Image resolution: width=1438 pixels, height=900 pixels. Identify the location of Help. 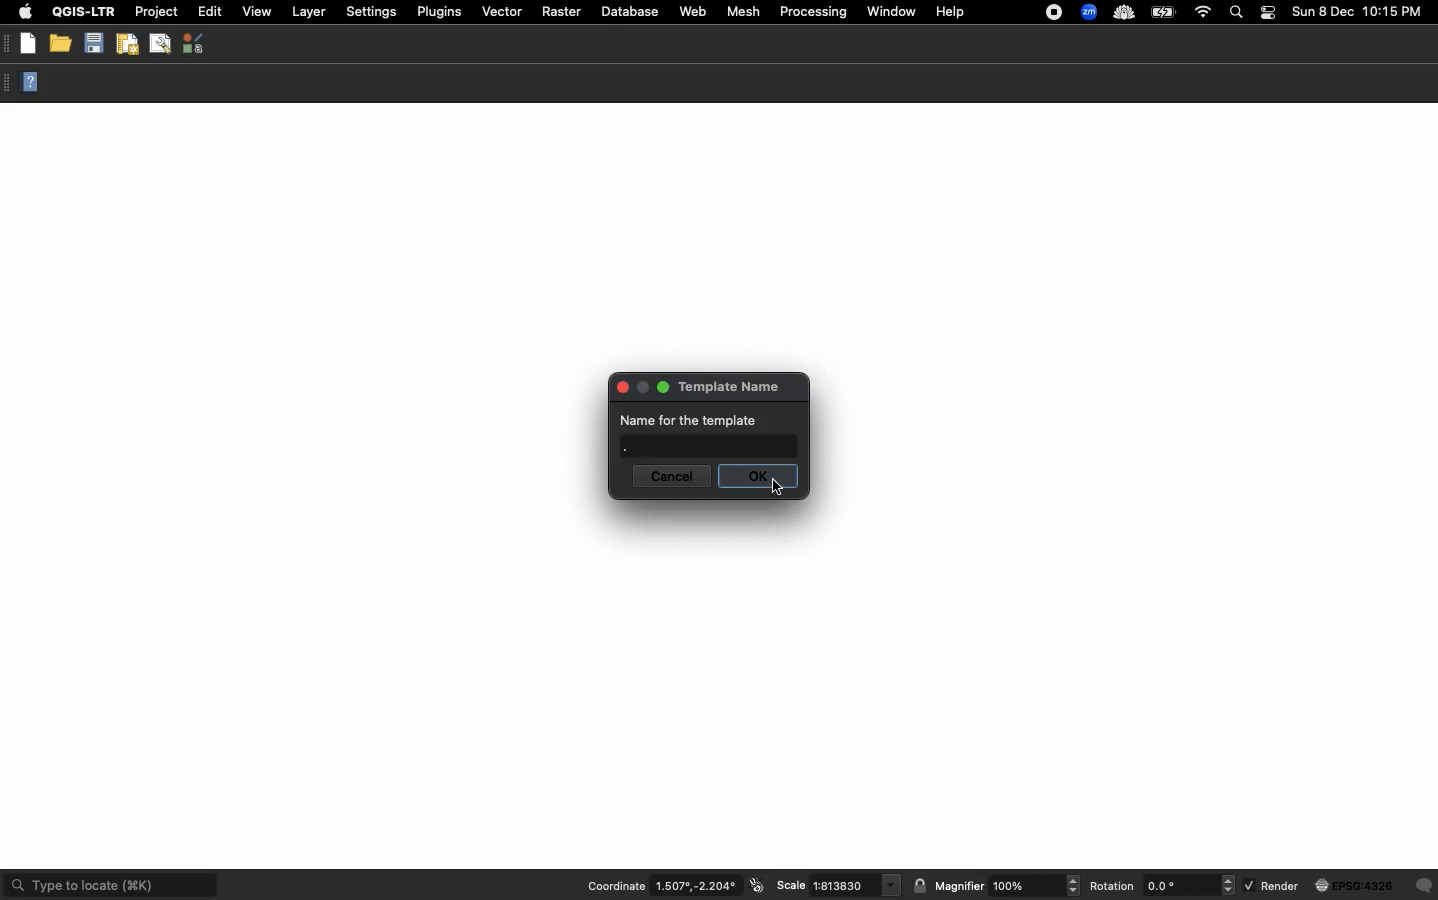
(954, 10).